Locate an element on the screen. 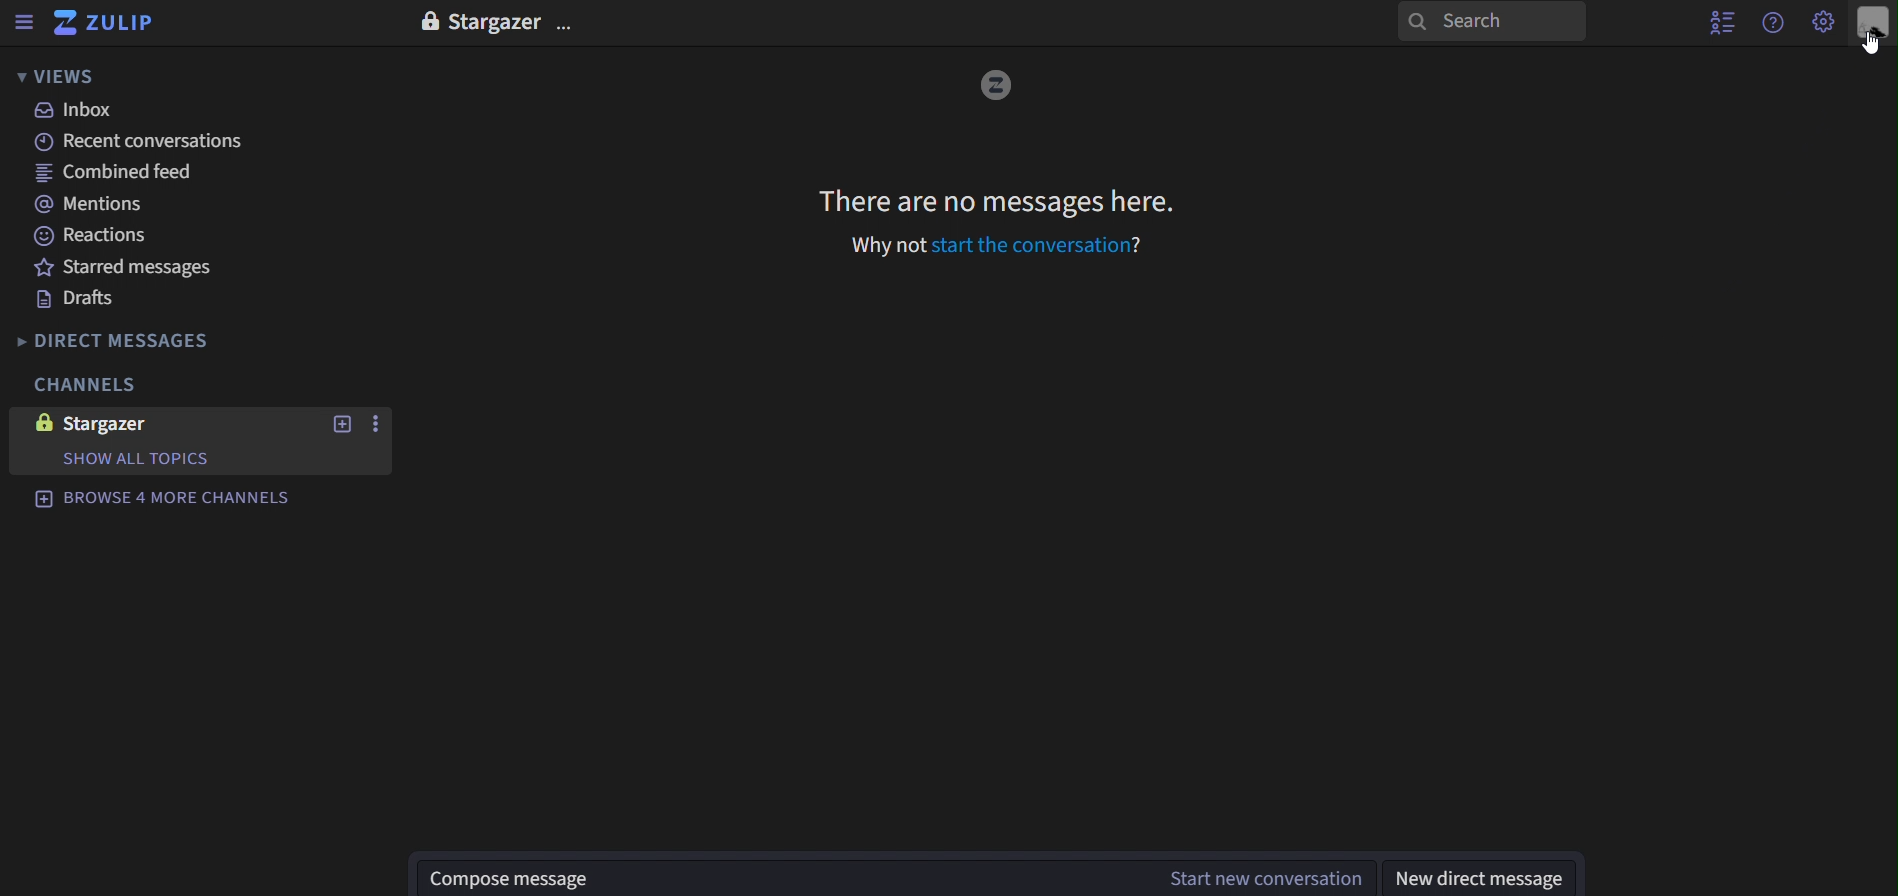  browse 4 more channels is located at coordinates (168, 502).